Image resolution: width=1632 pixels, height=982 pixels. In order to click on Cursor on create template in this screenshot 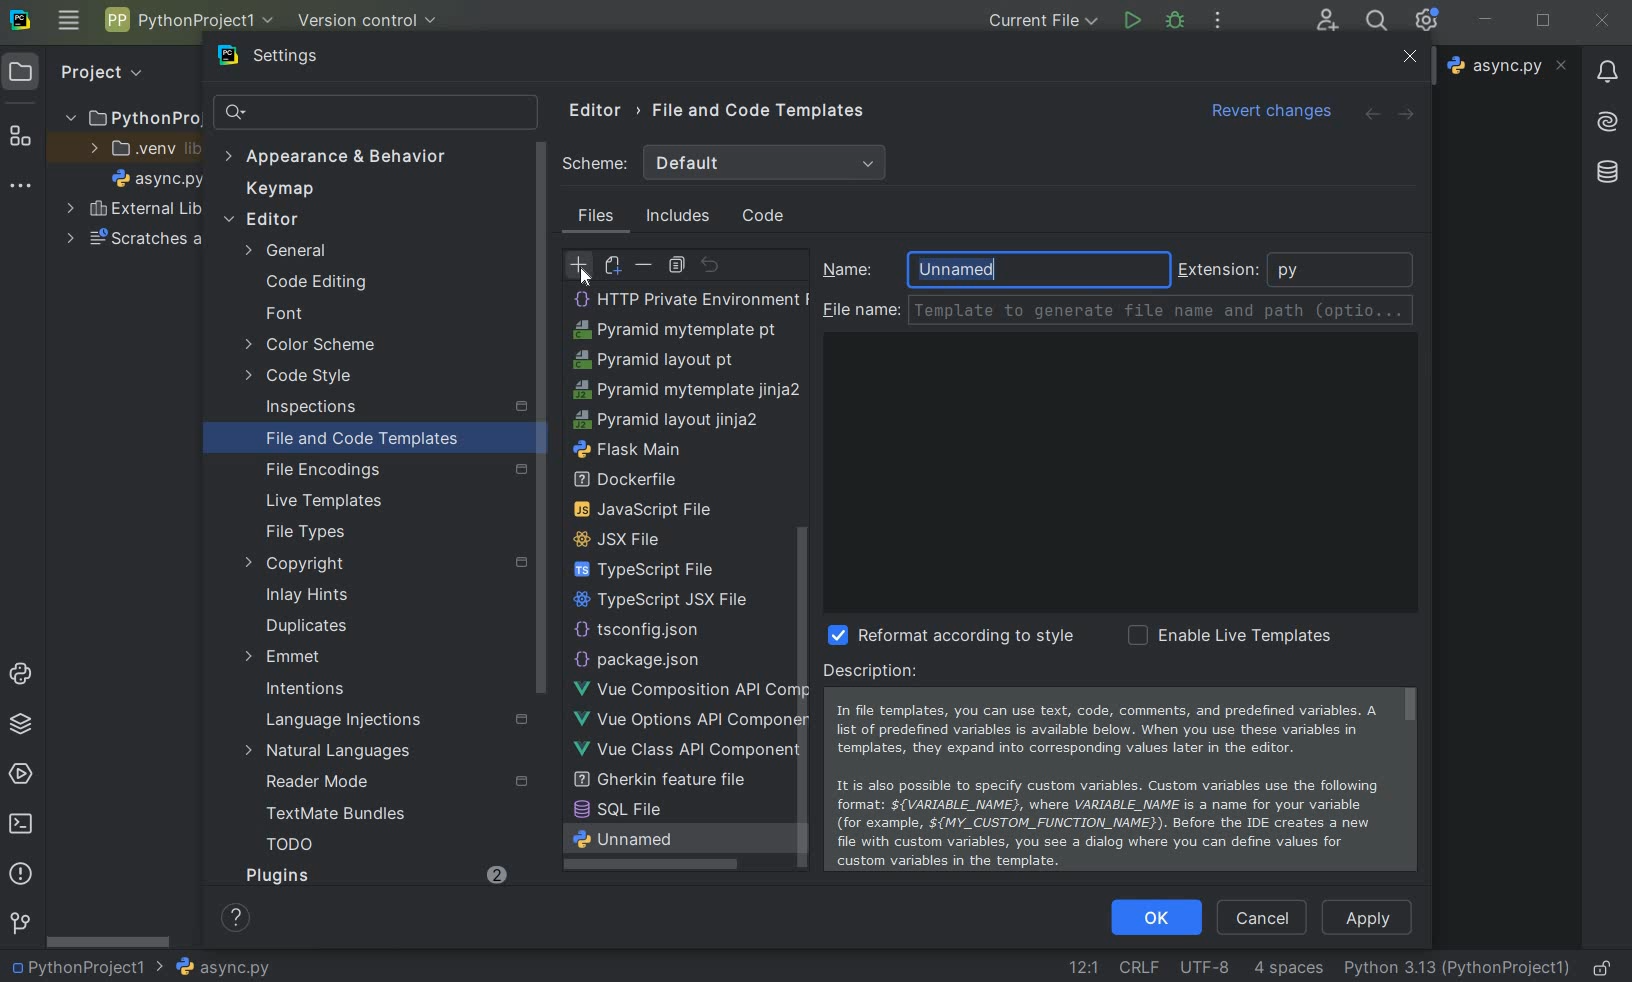, I will do `click(572, 269)`.